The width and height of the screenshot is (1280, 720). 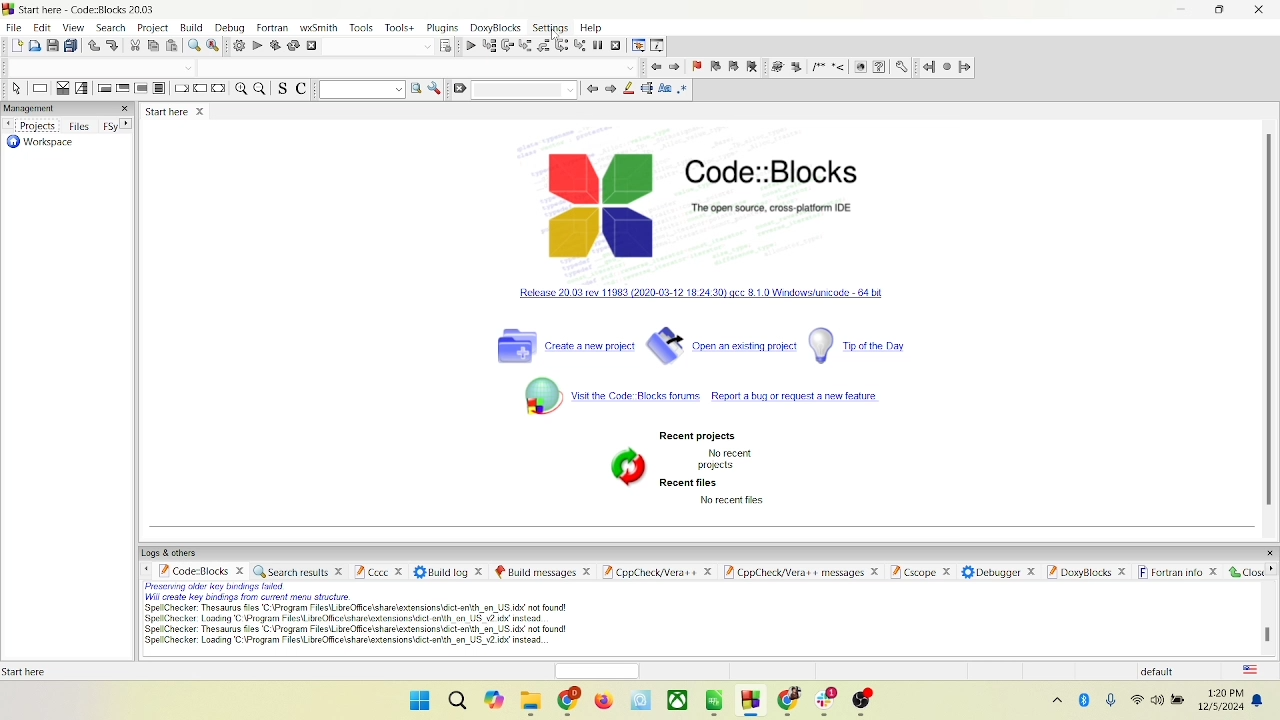 What do you see at coordinates (599, 45) in the screenshot?
I see `break debugger` at bounding box center [599, 45].